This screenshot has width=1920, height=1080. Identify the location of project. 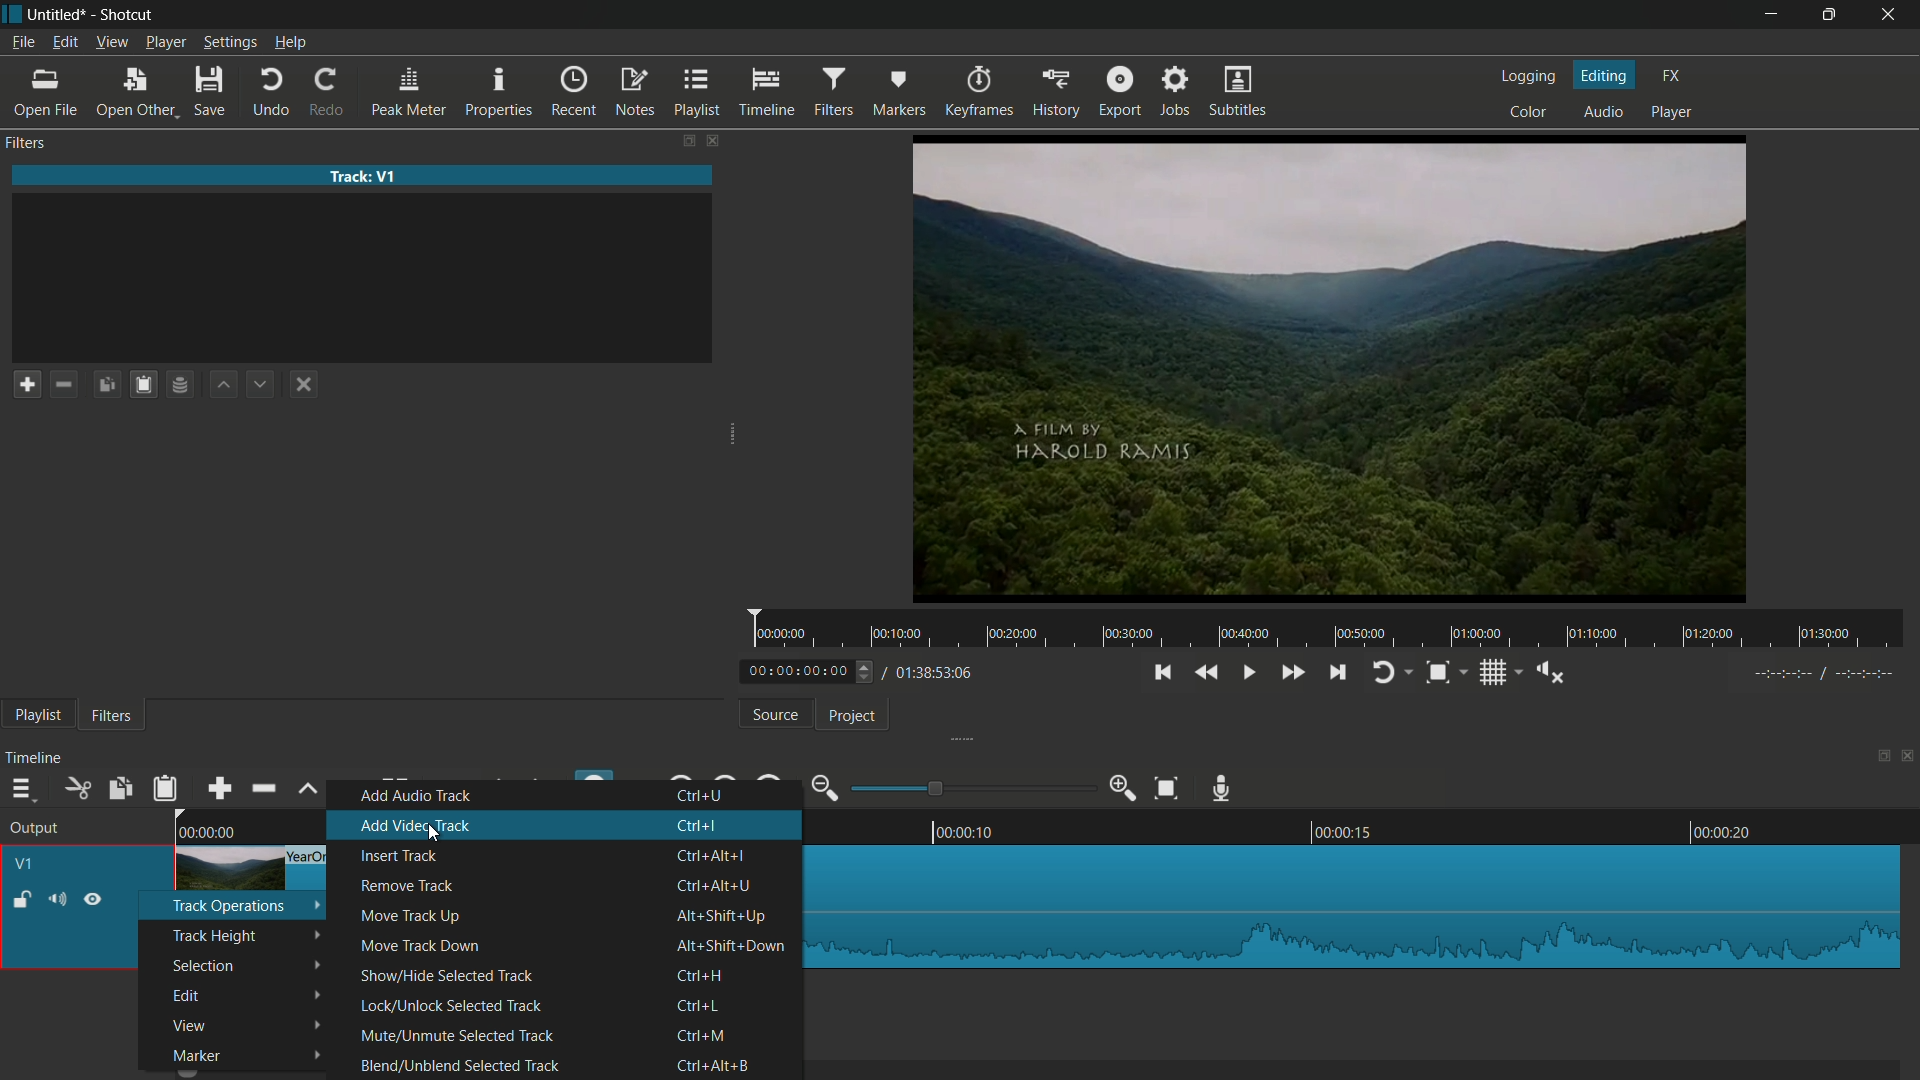
(845, 714).